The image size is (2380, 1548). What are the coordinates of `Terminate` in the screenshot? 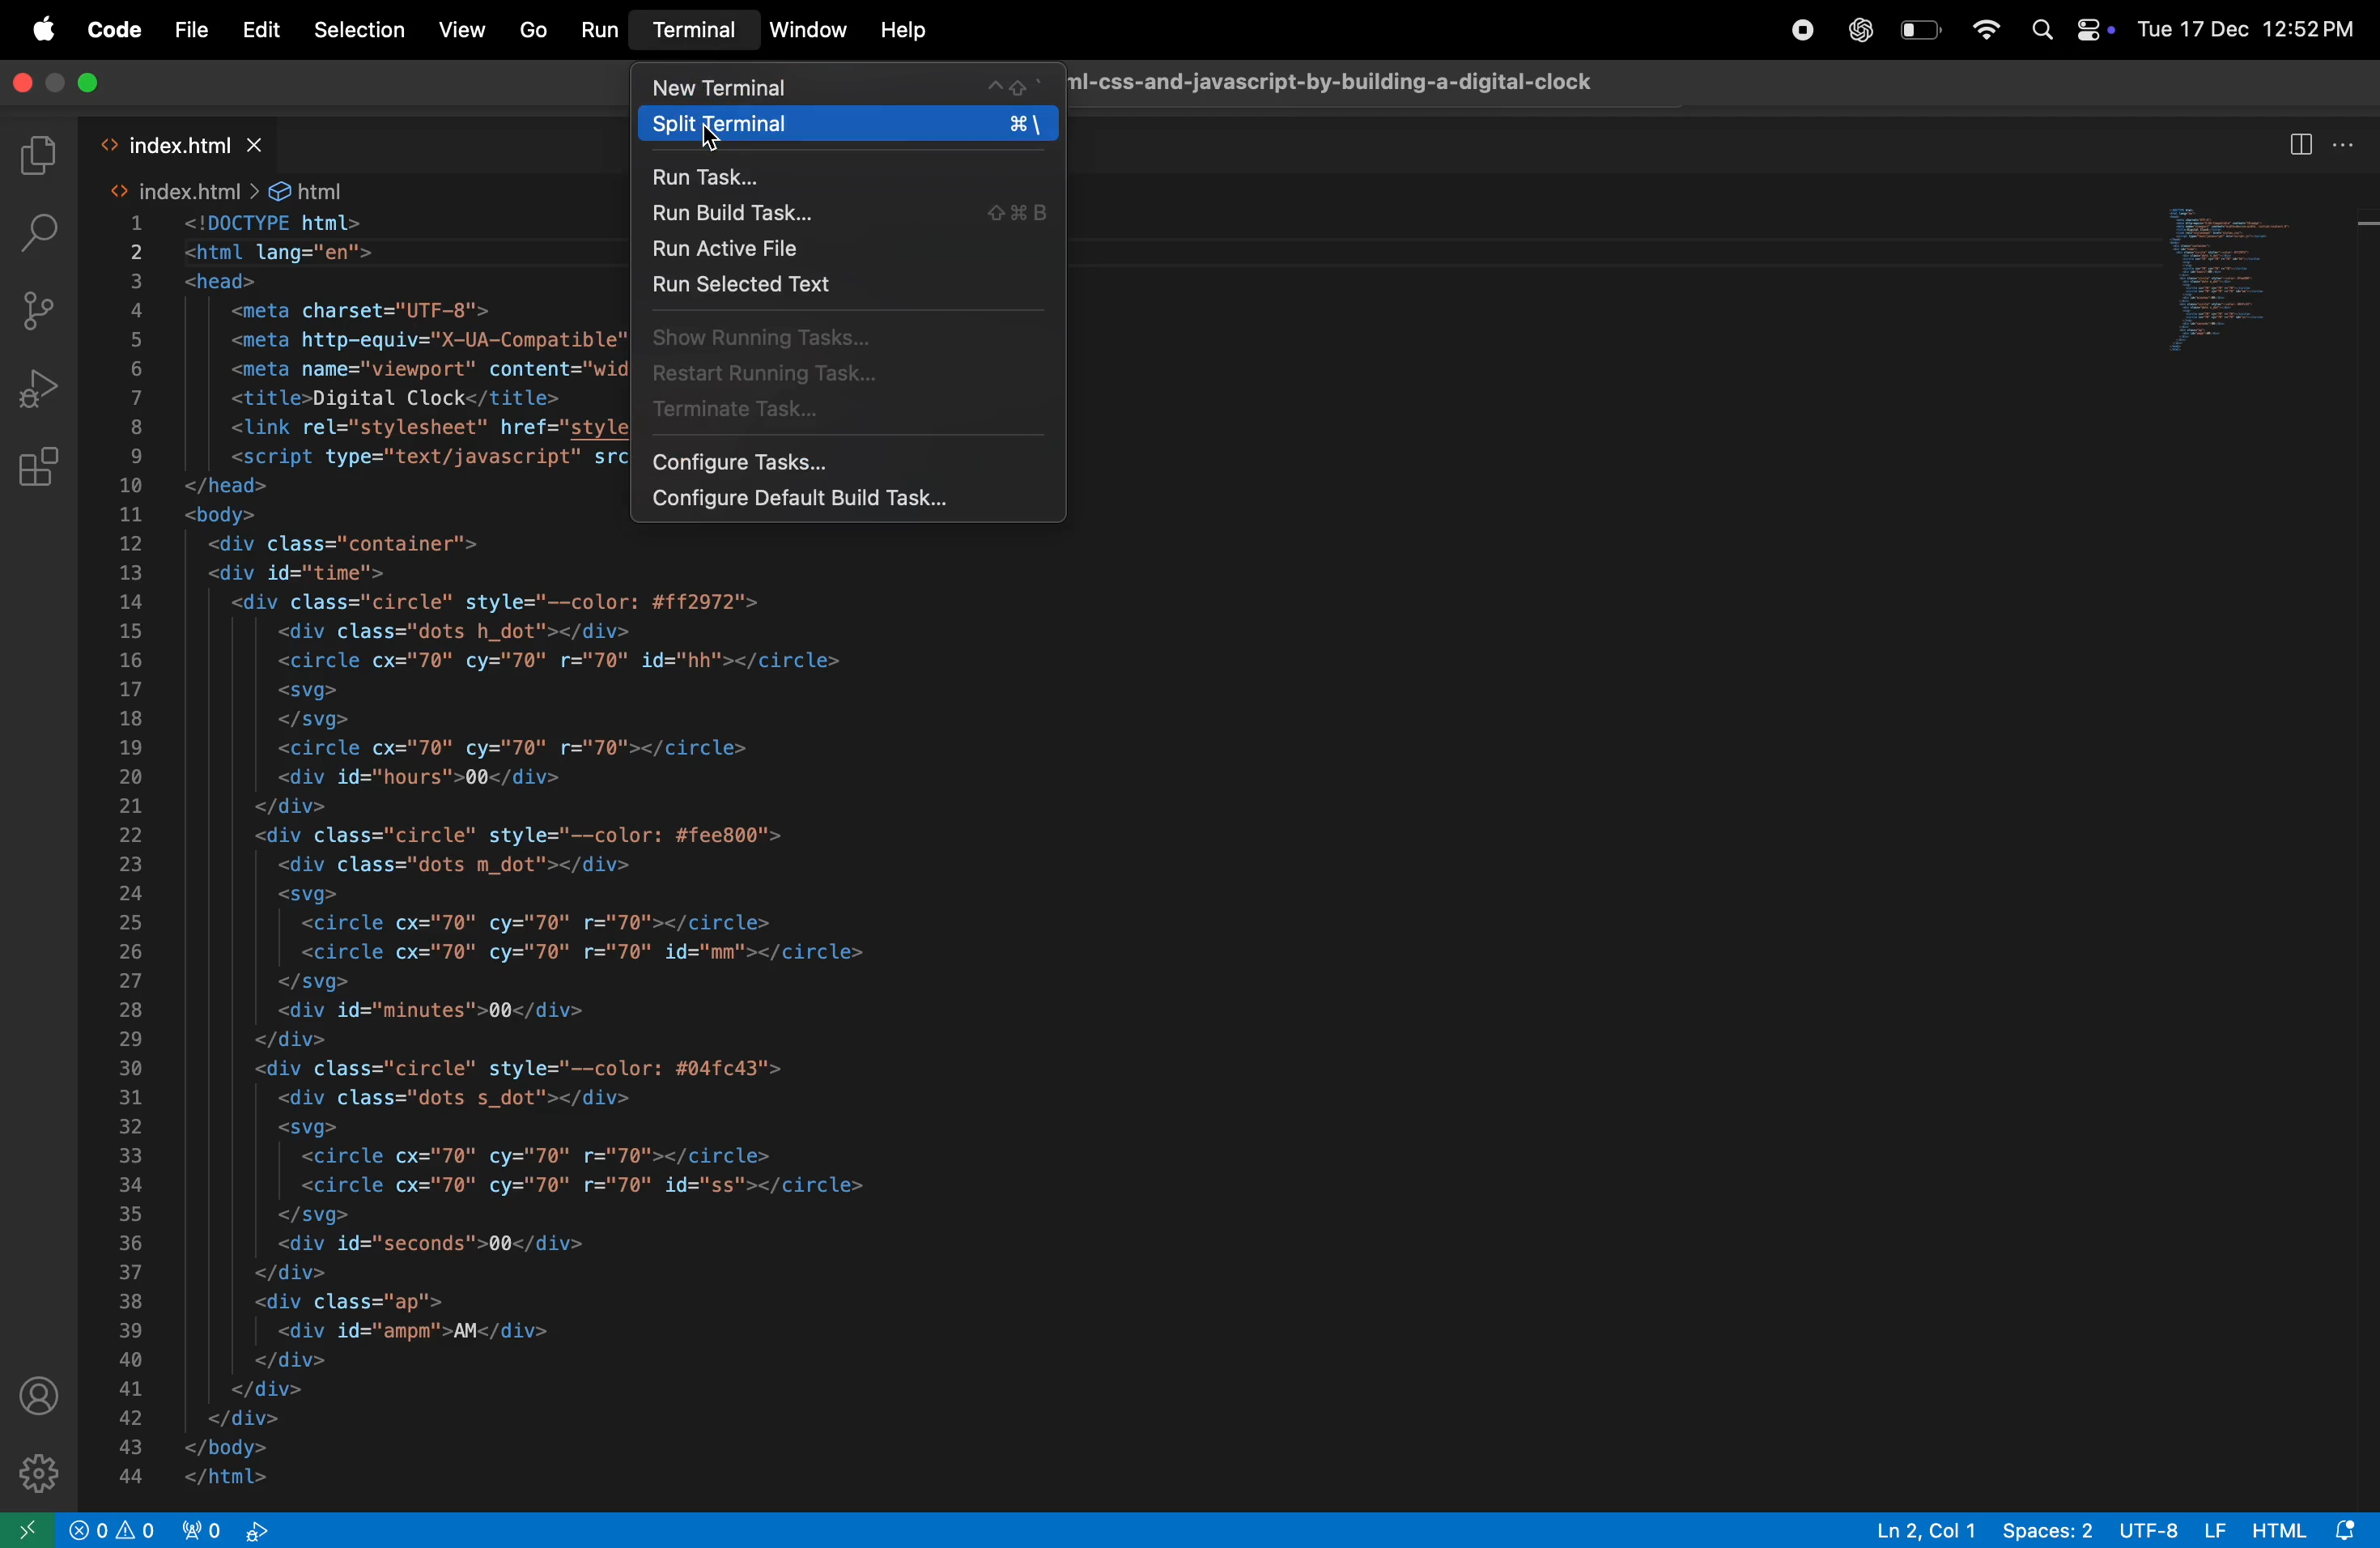 It's located at (854, 415).